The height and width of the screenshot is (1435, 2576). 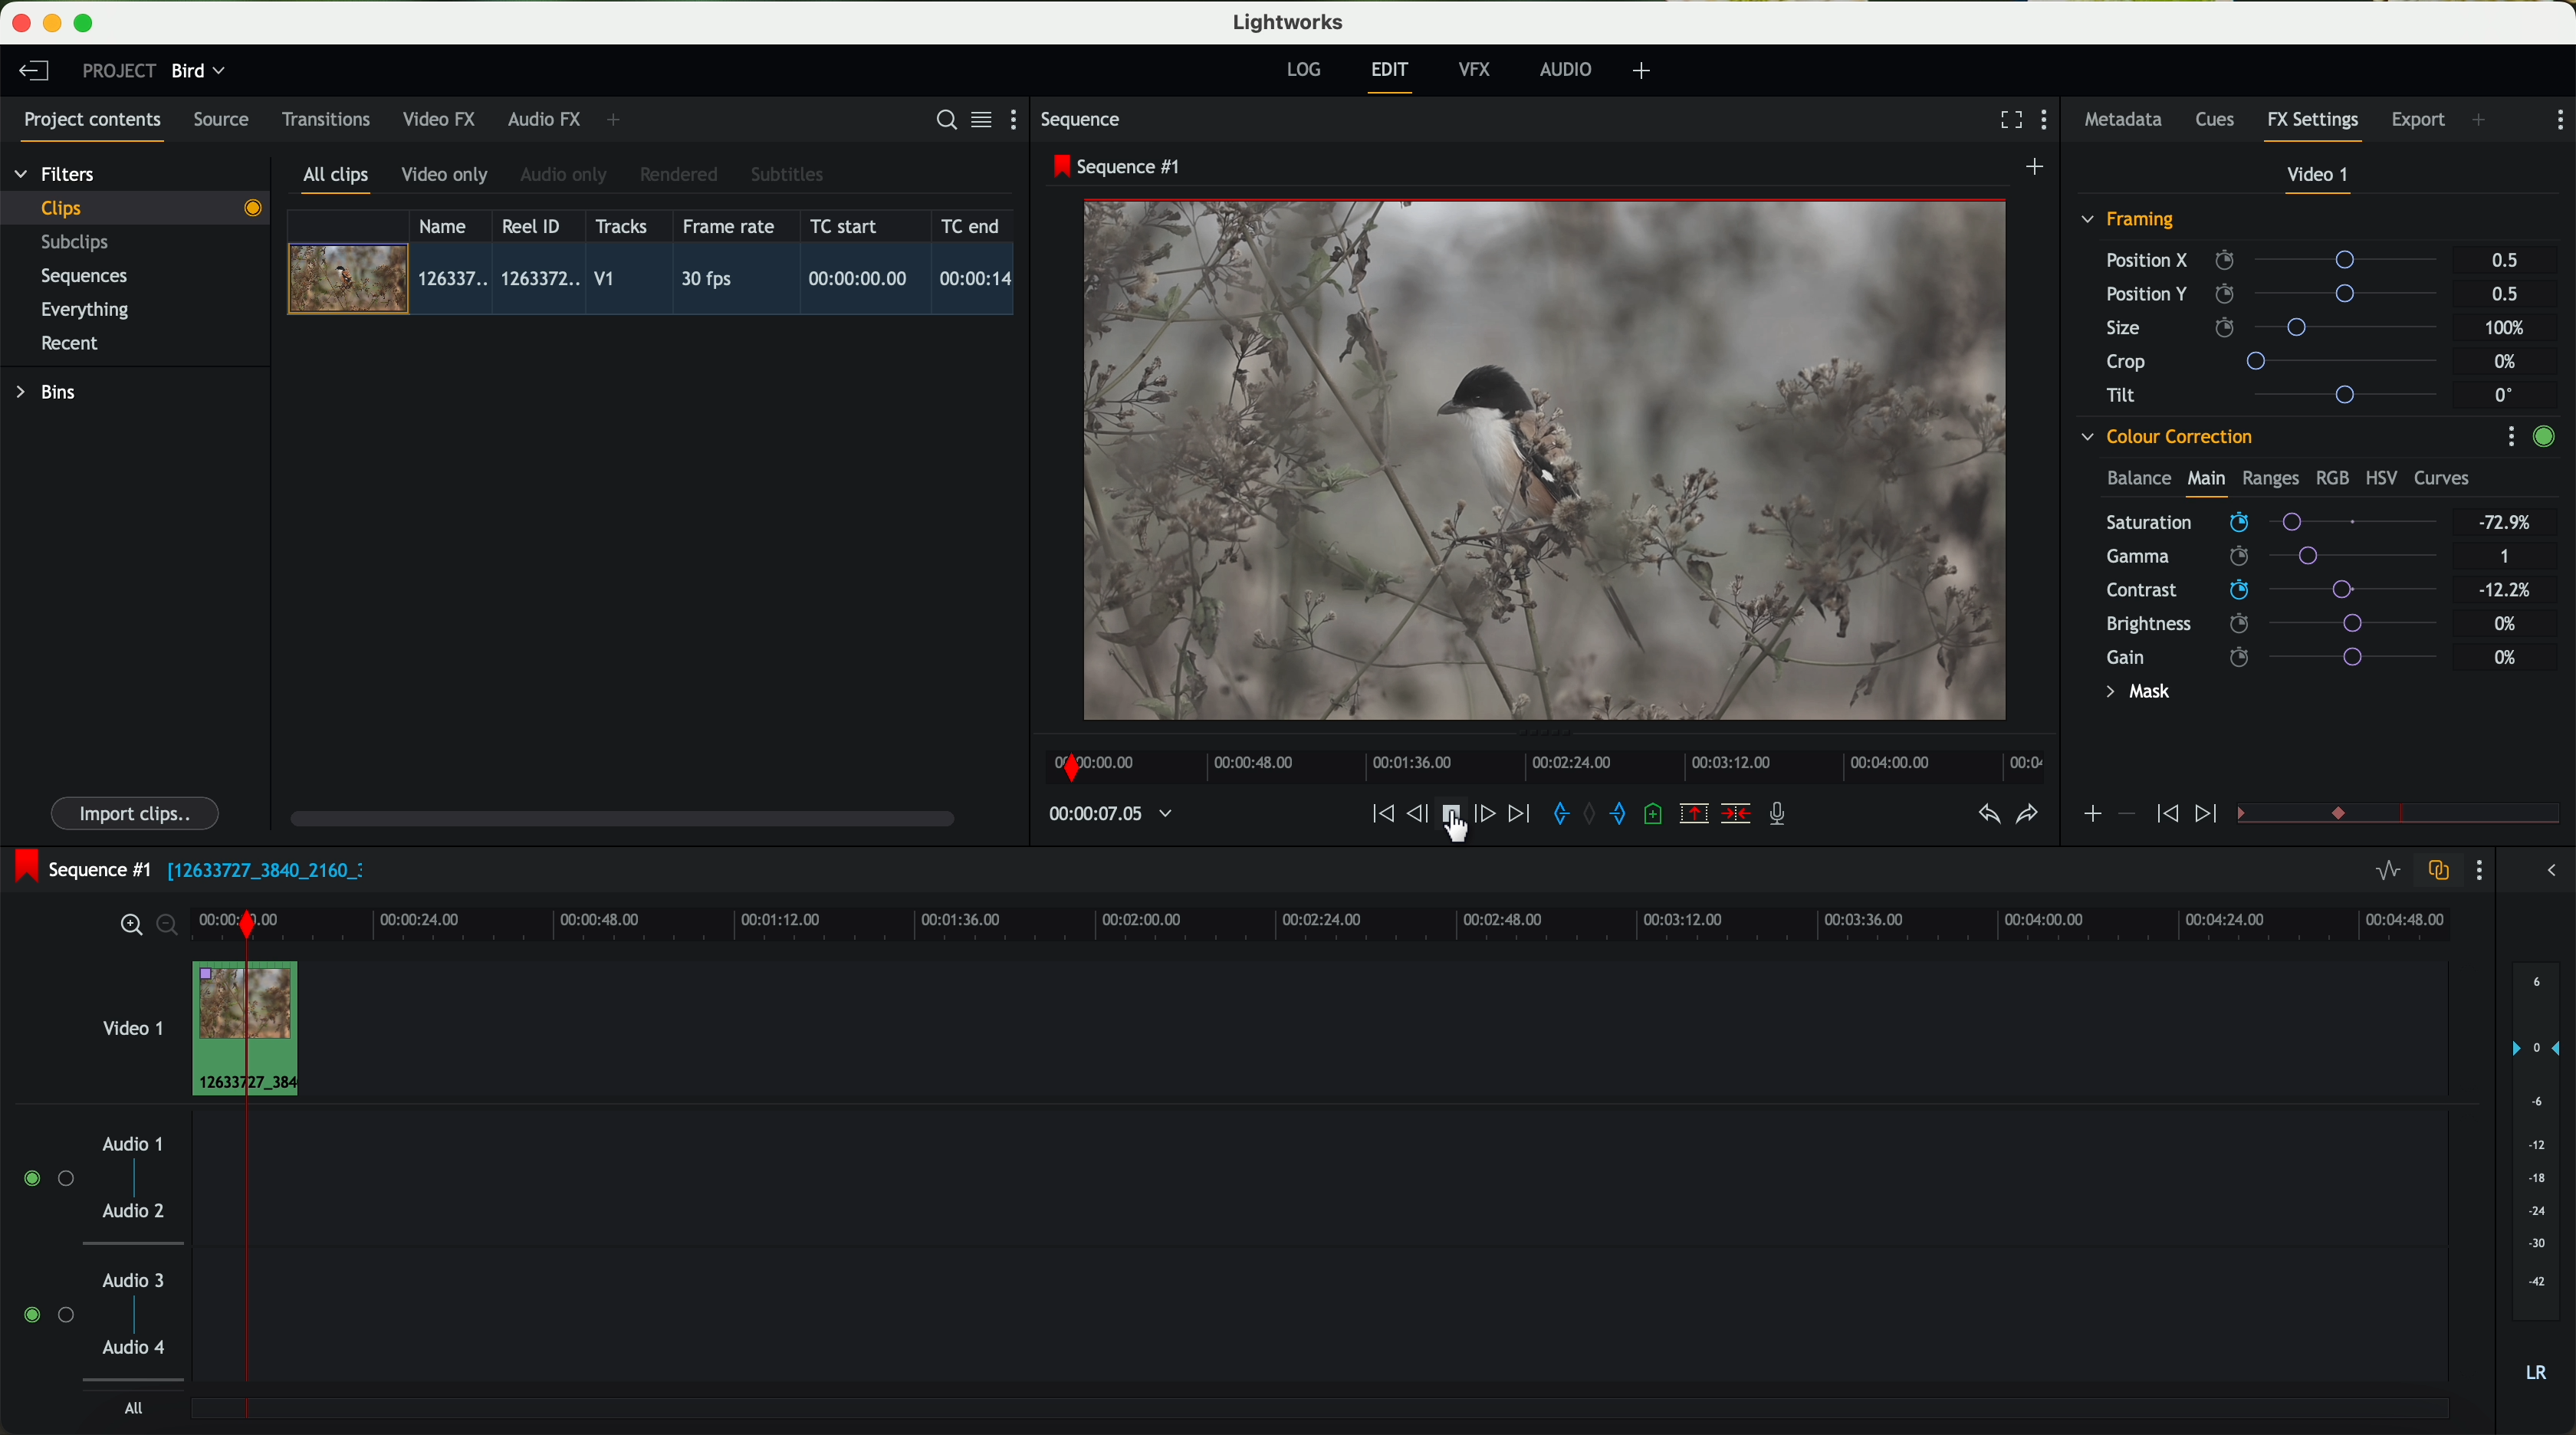 I want to click on show settings menu, so click(x=2477, y=870).